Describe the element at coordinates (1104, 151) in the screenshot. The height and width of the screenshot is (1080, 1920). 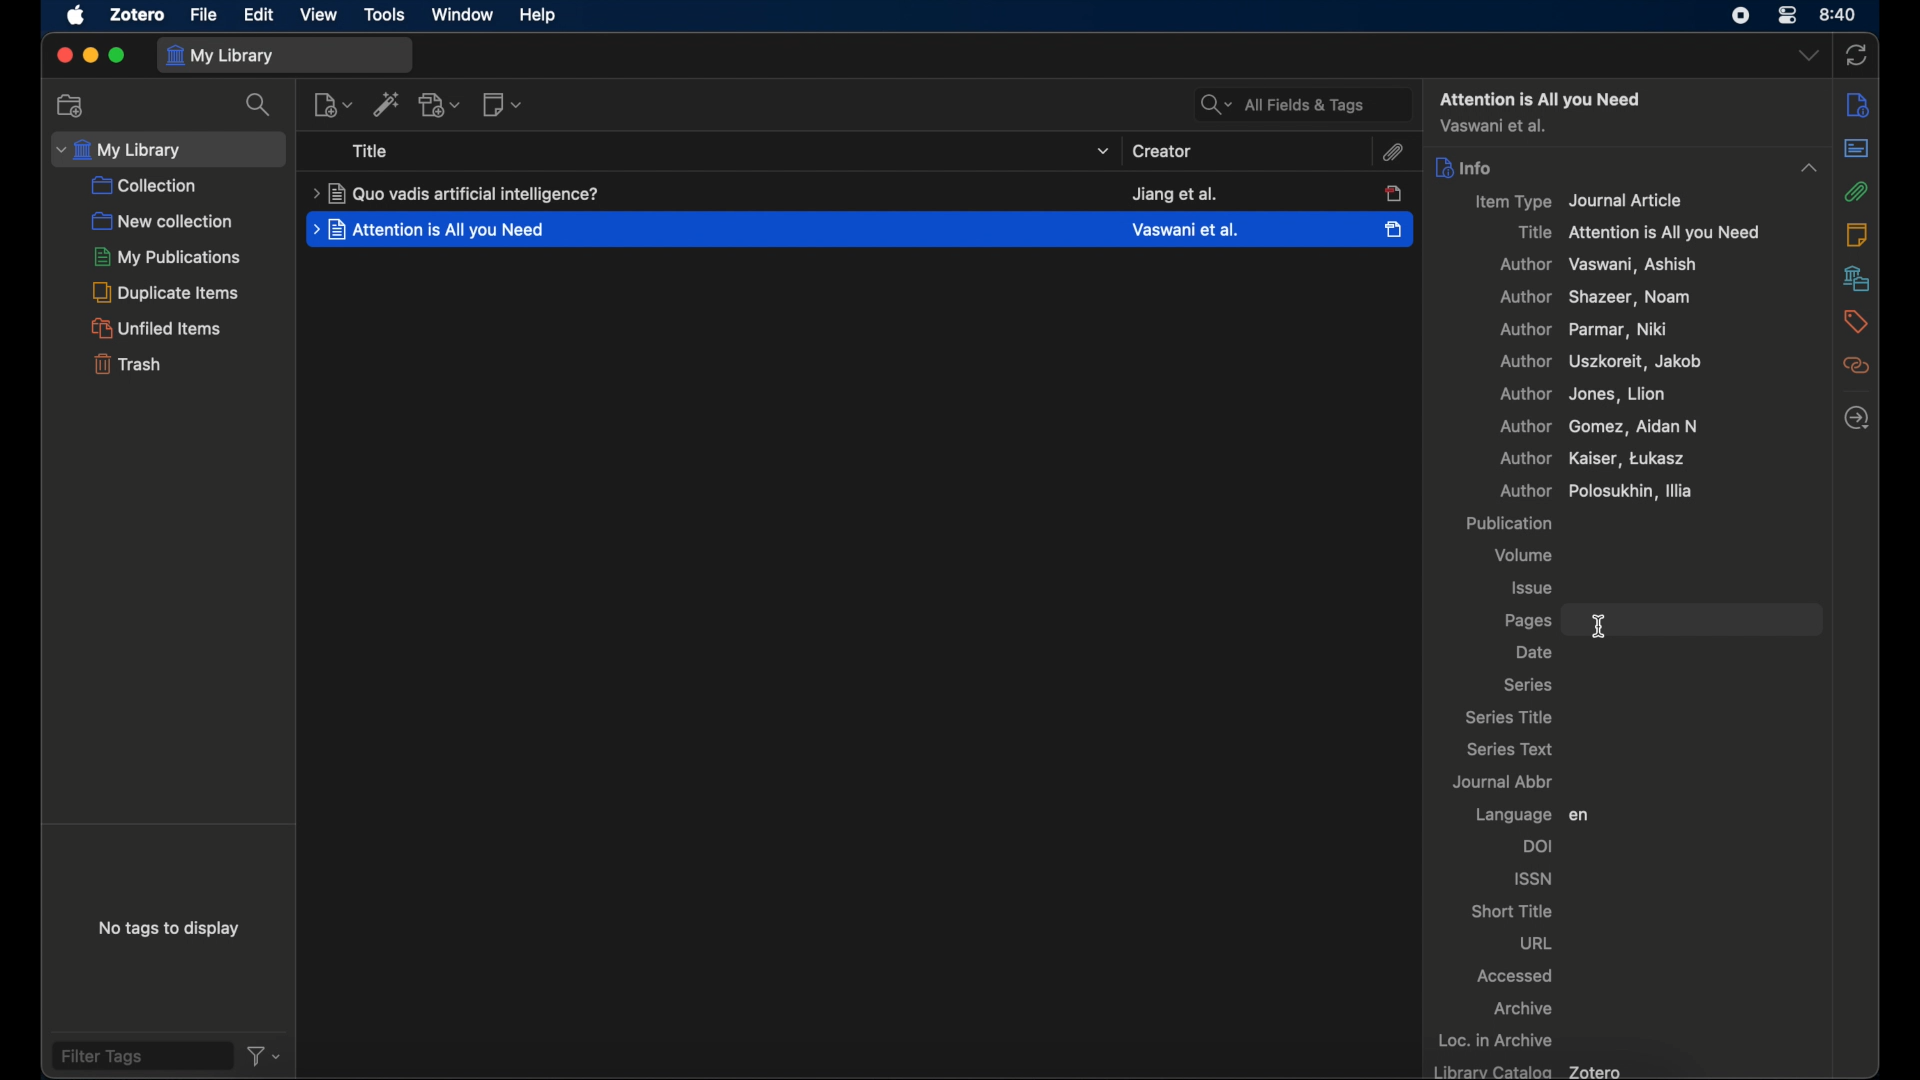
I see `title dropdown` at that location.